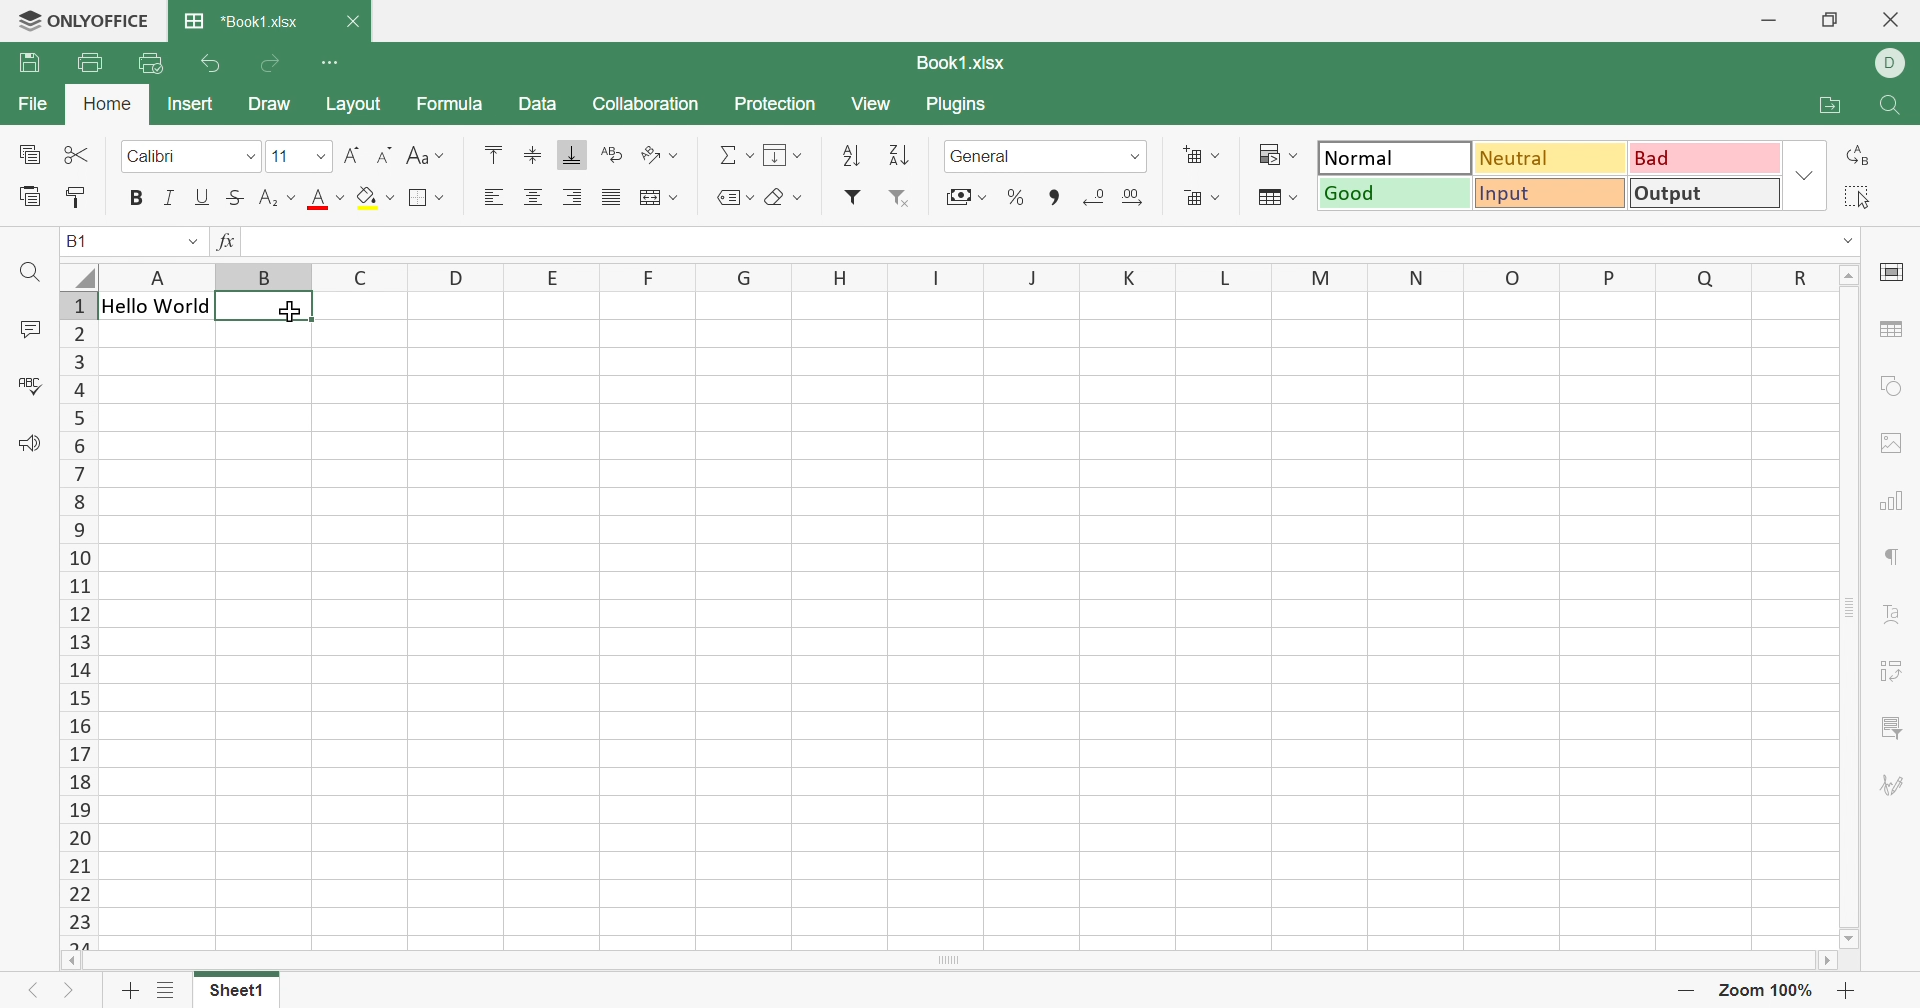  I want to click on Align bottom, so click(573, 153).